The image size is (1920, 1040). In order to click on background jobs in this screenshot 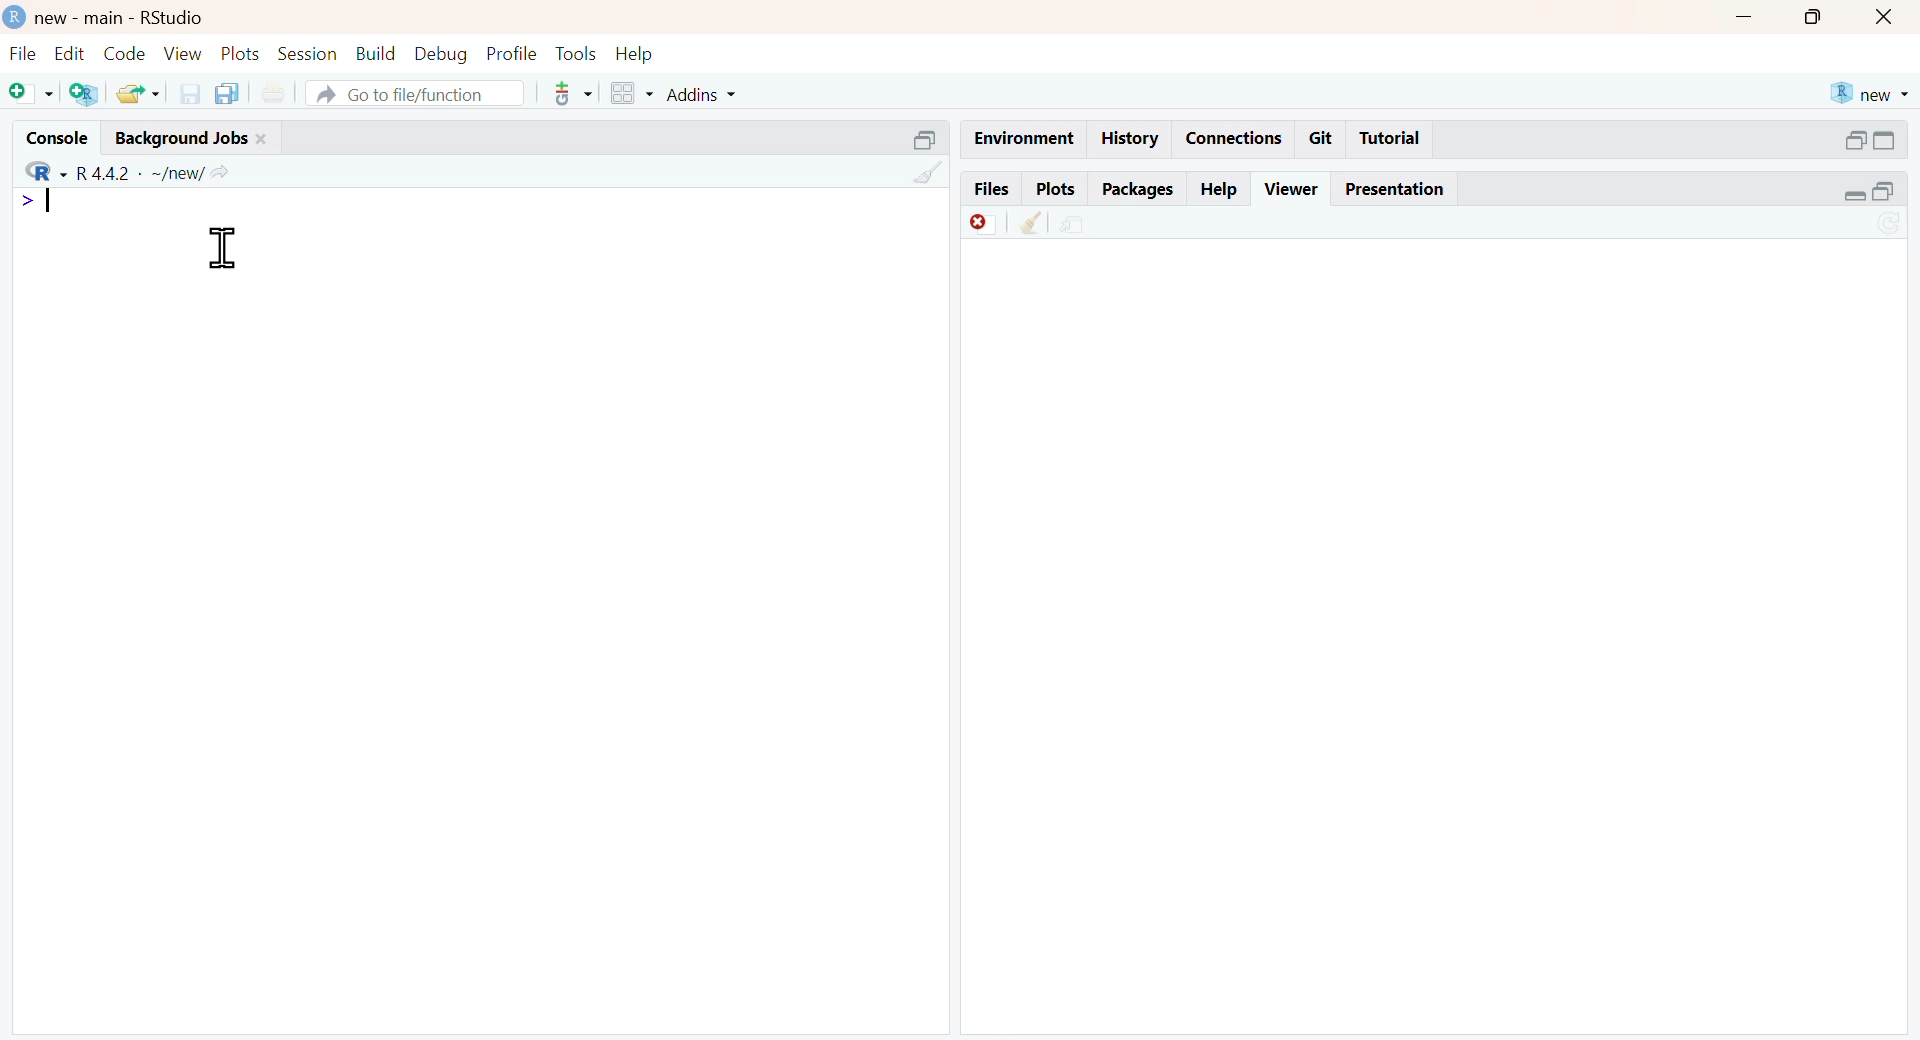, I will do `click(183, 140)`.